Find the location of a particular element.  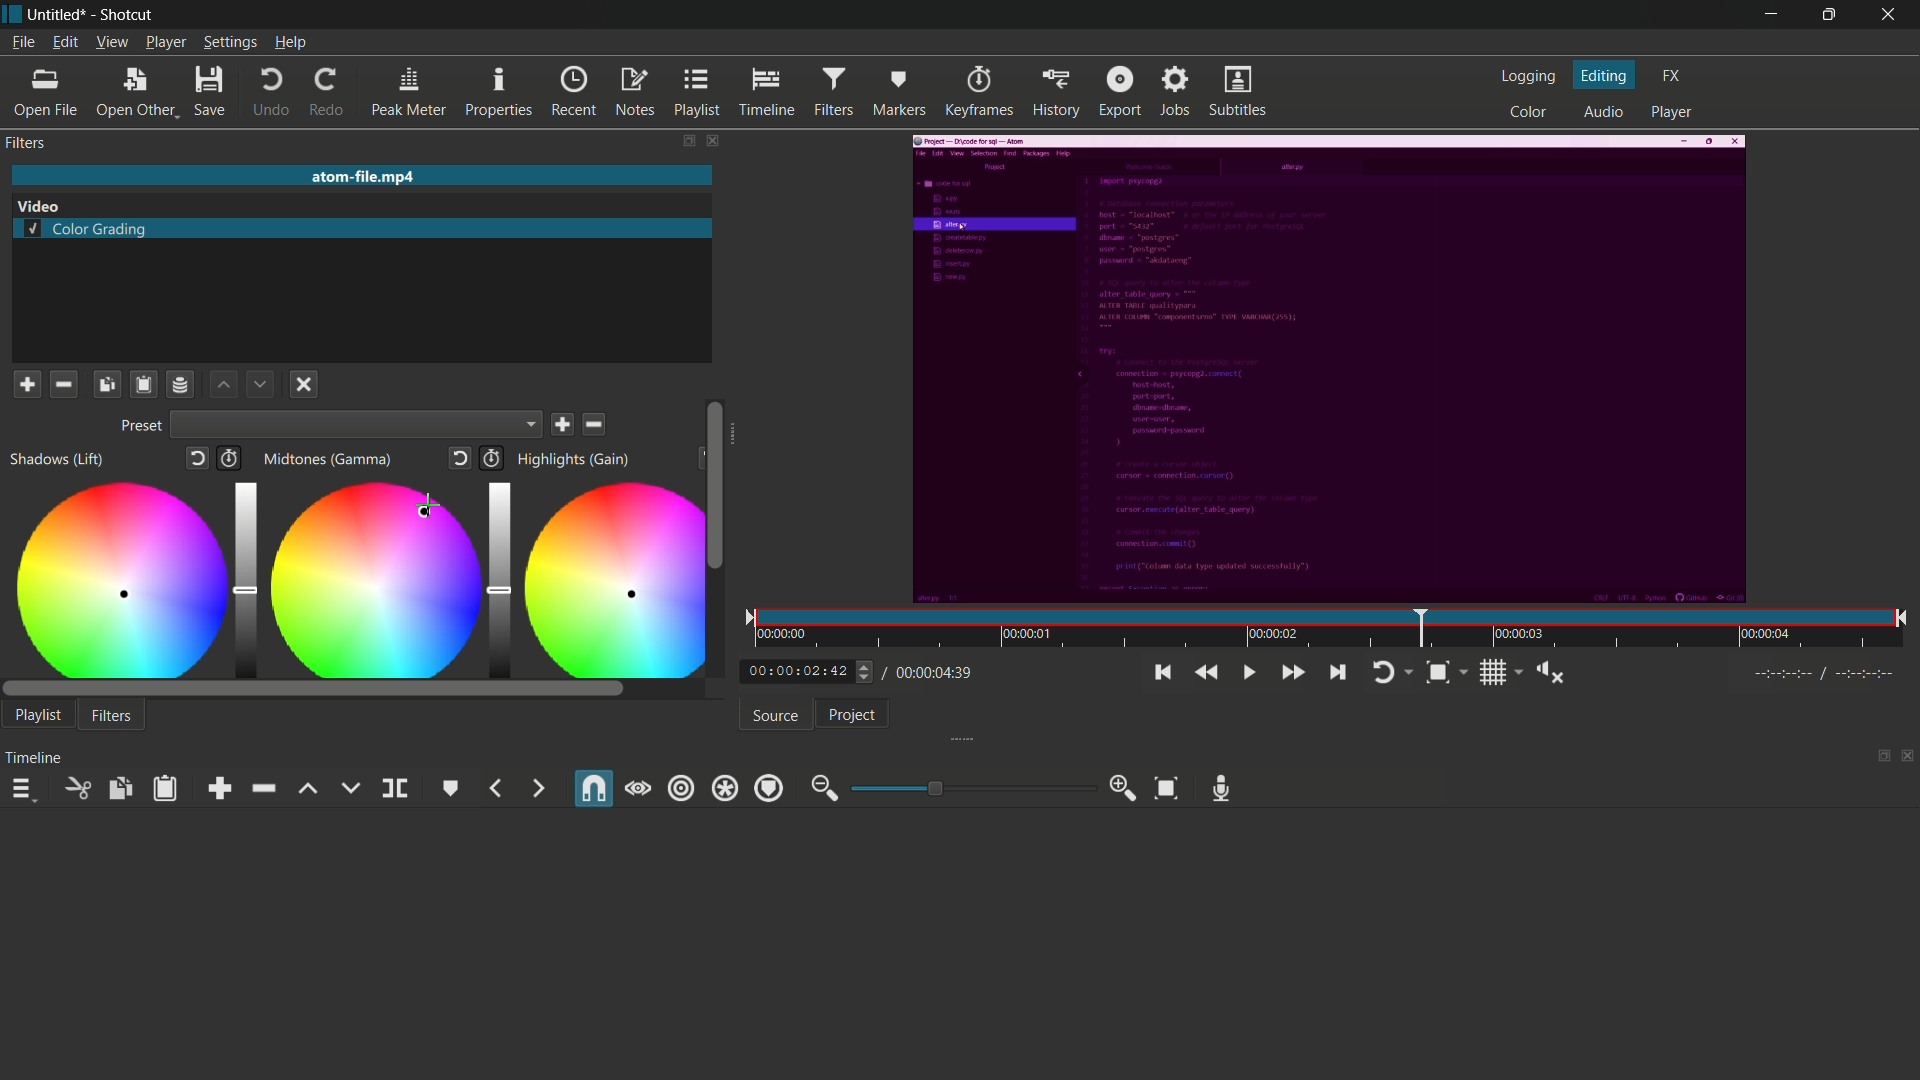

use keyframe for this parameter is located at coordinates (235, 460).